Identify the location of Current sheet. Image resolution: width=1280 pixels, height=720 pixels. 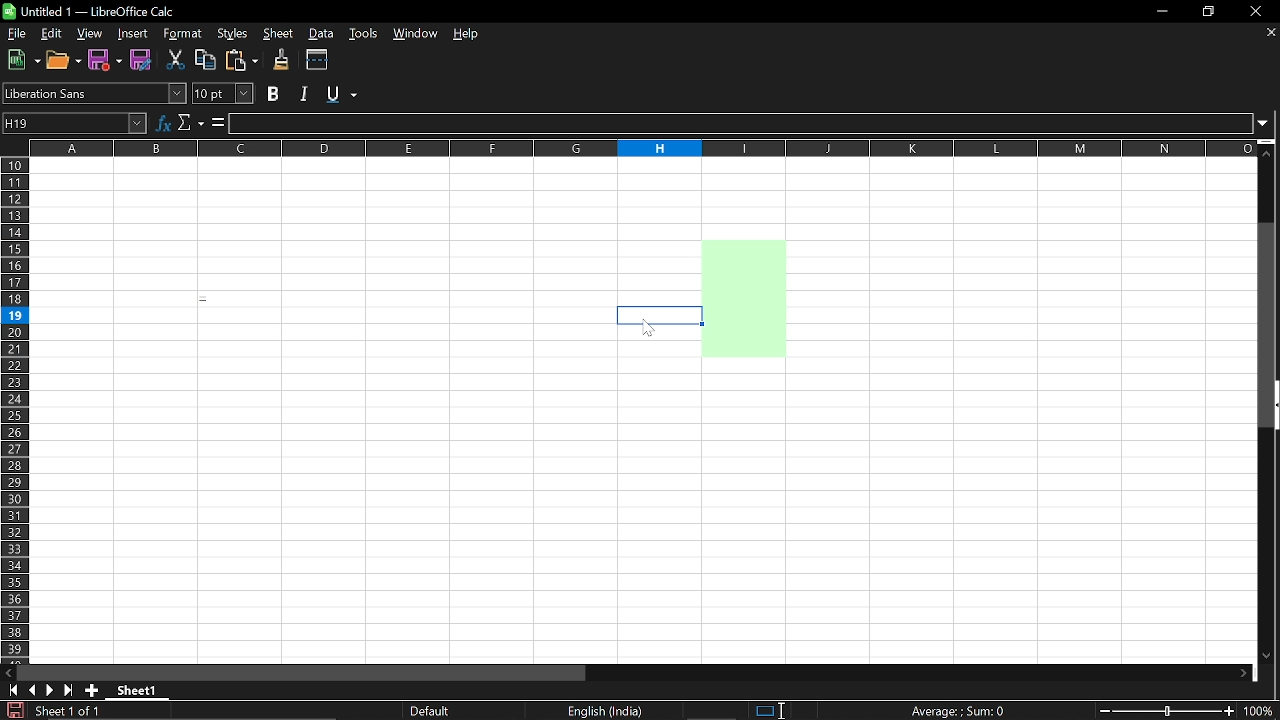
(67, 712).